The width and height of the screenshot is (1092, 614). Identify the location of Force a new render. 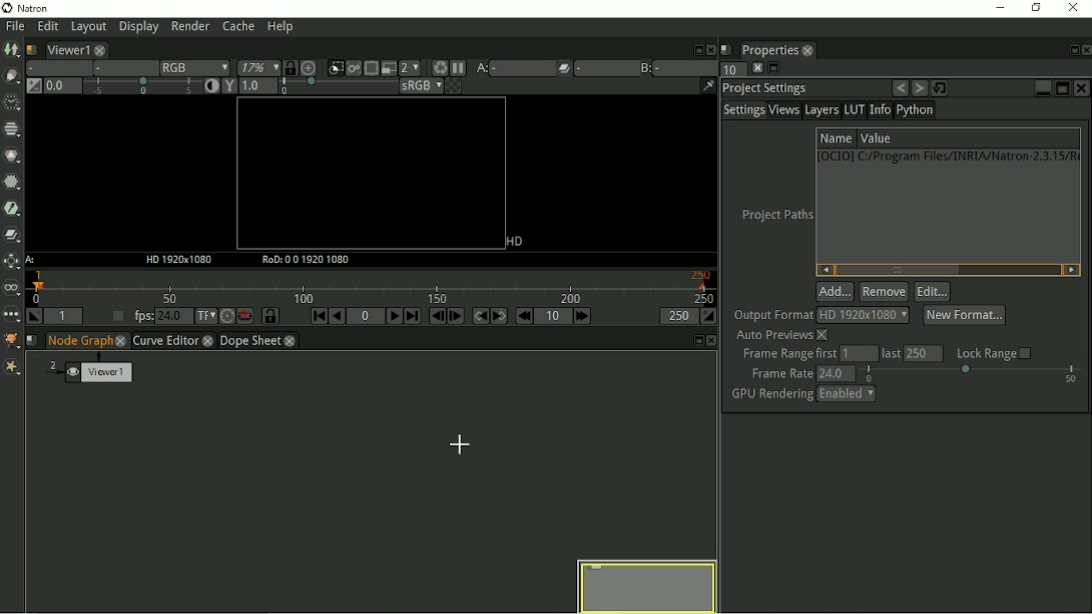
(439, 67).